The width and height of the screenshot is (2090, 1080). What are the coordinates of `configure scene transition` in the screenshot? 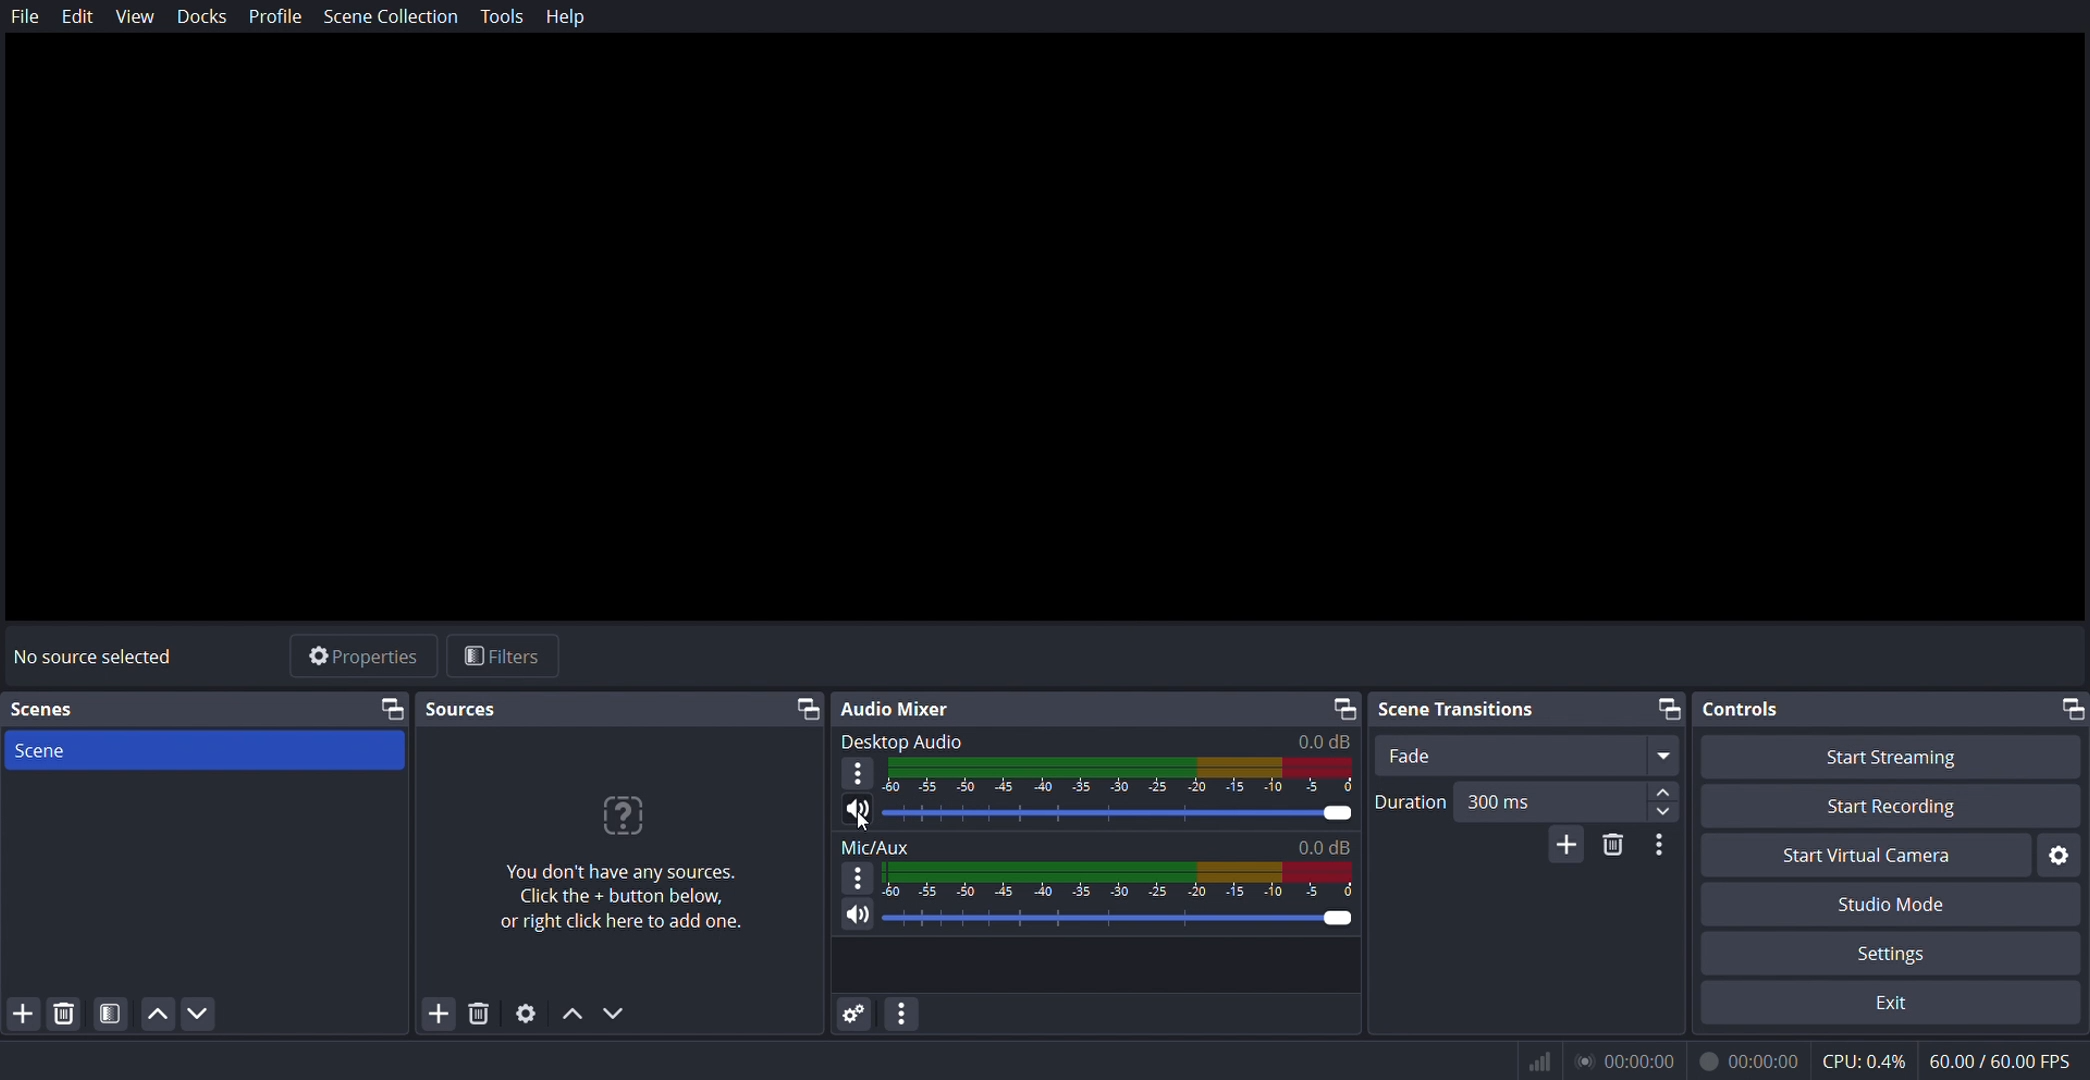 It's located at (1661, 847).